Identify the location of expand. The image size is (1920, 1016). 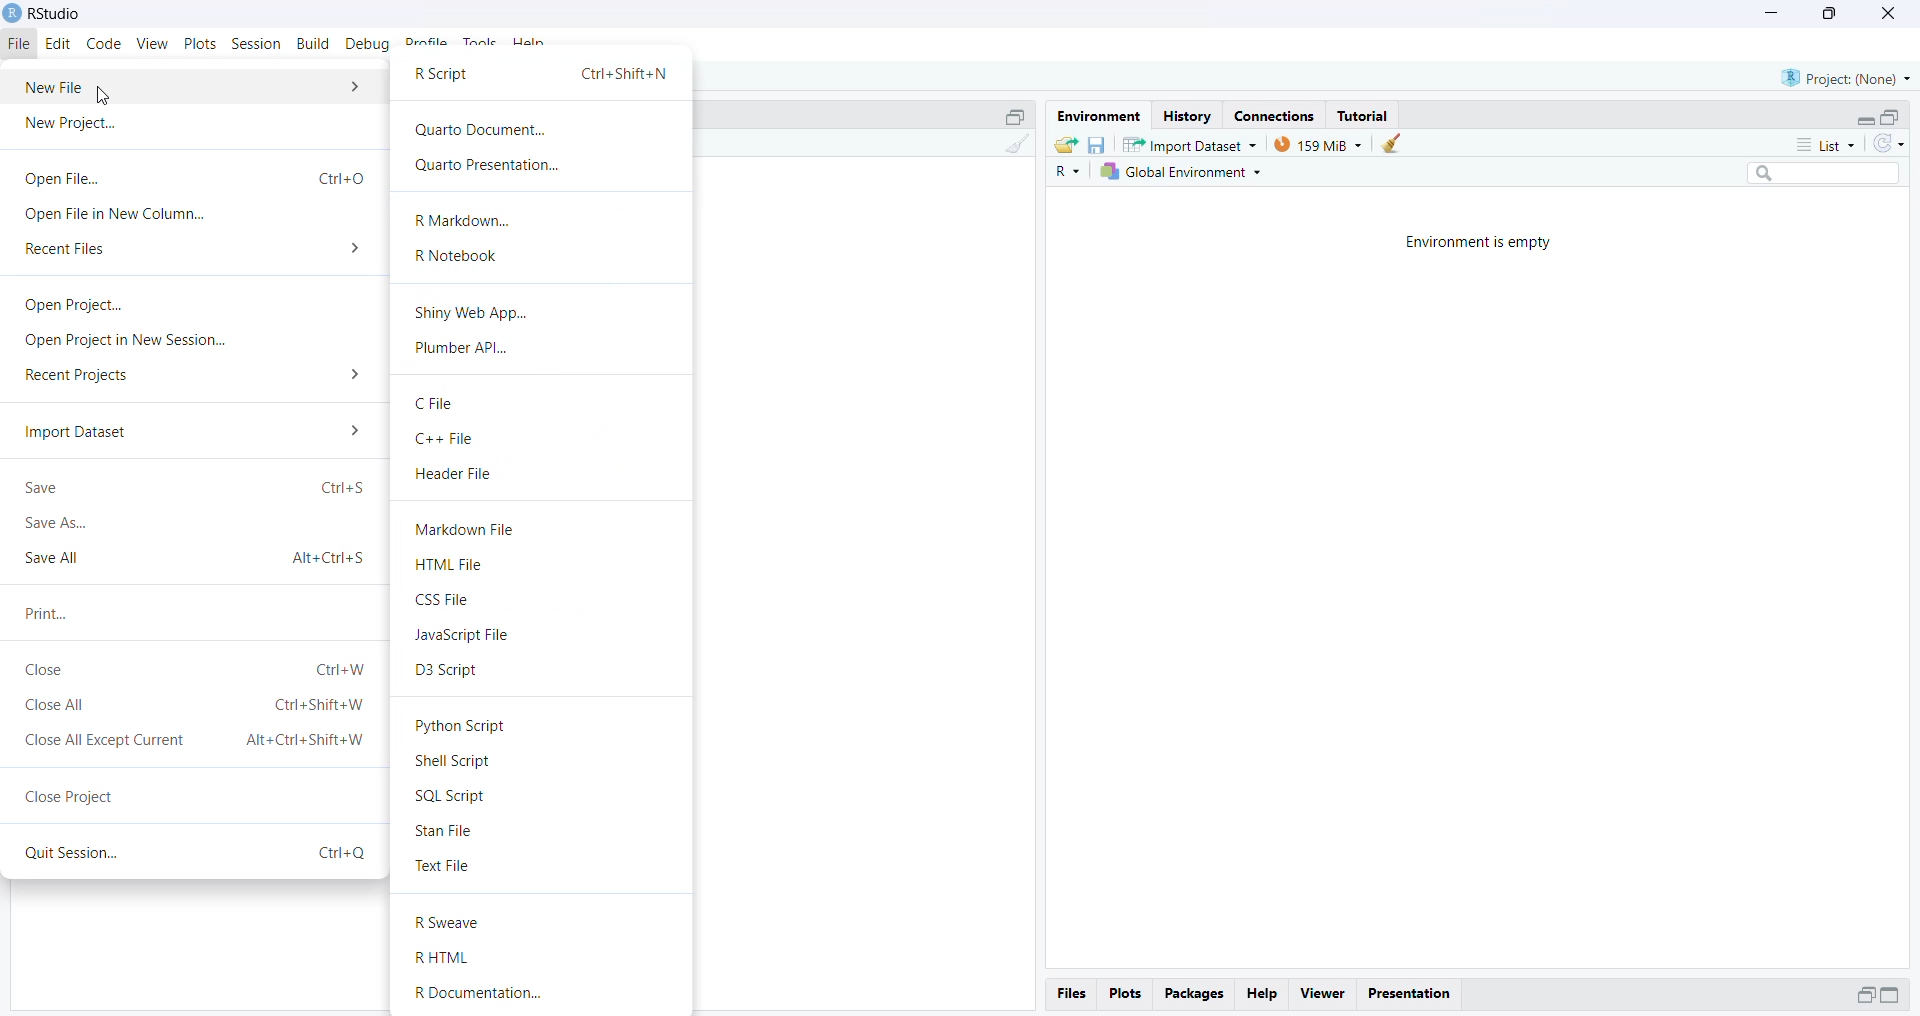
(1894, 996).